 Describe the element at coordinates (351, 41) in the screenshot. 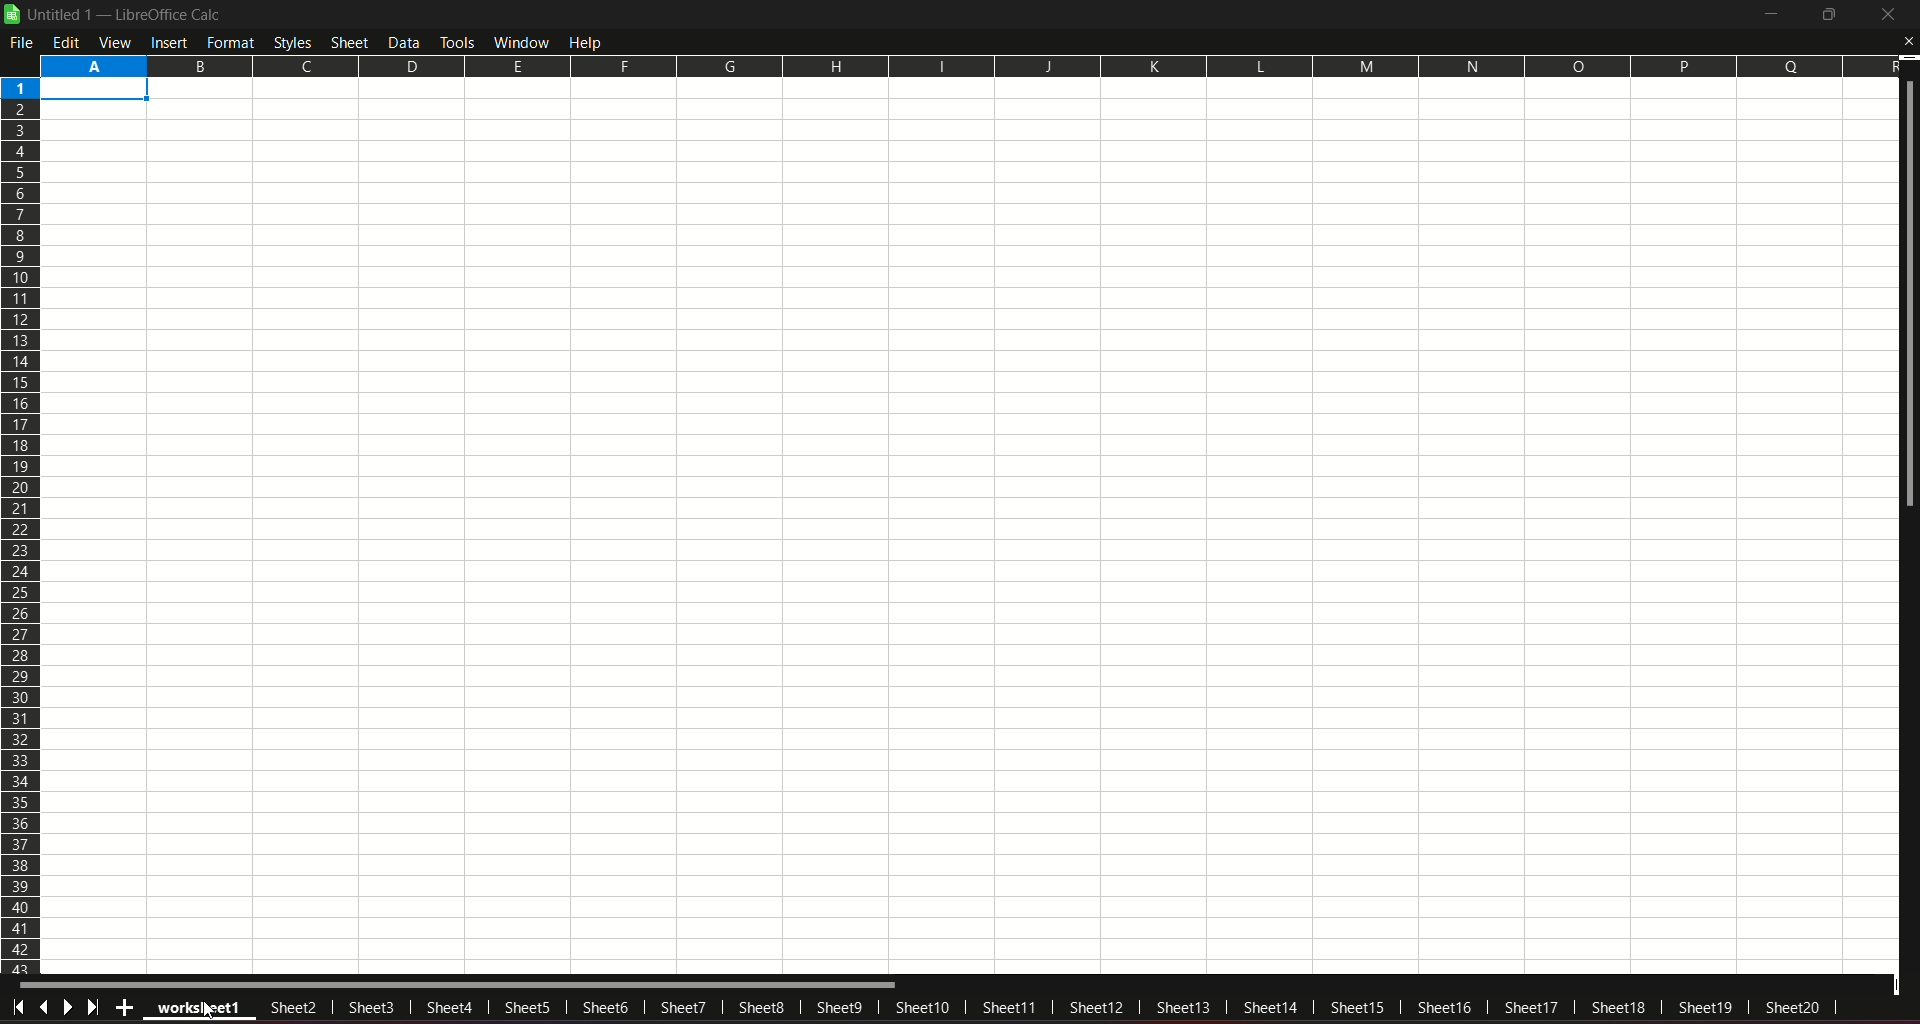

I see `Sheet` at that location.